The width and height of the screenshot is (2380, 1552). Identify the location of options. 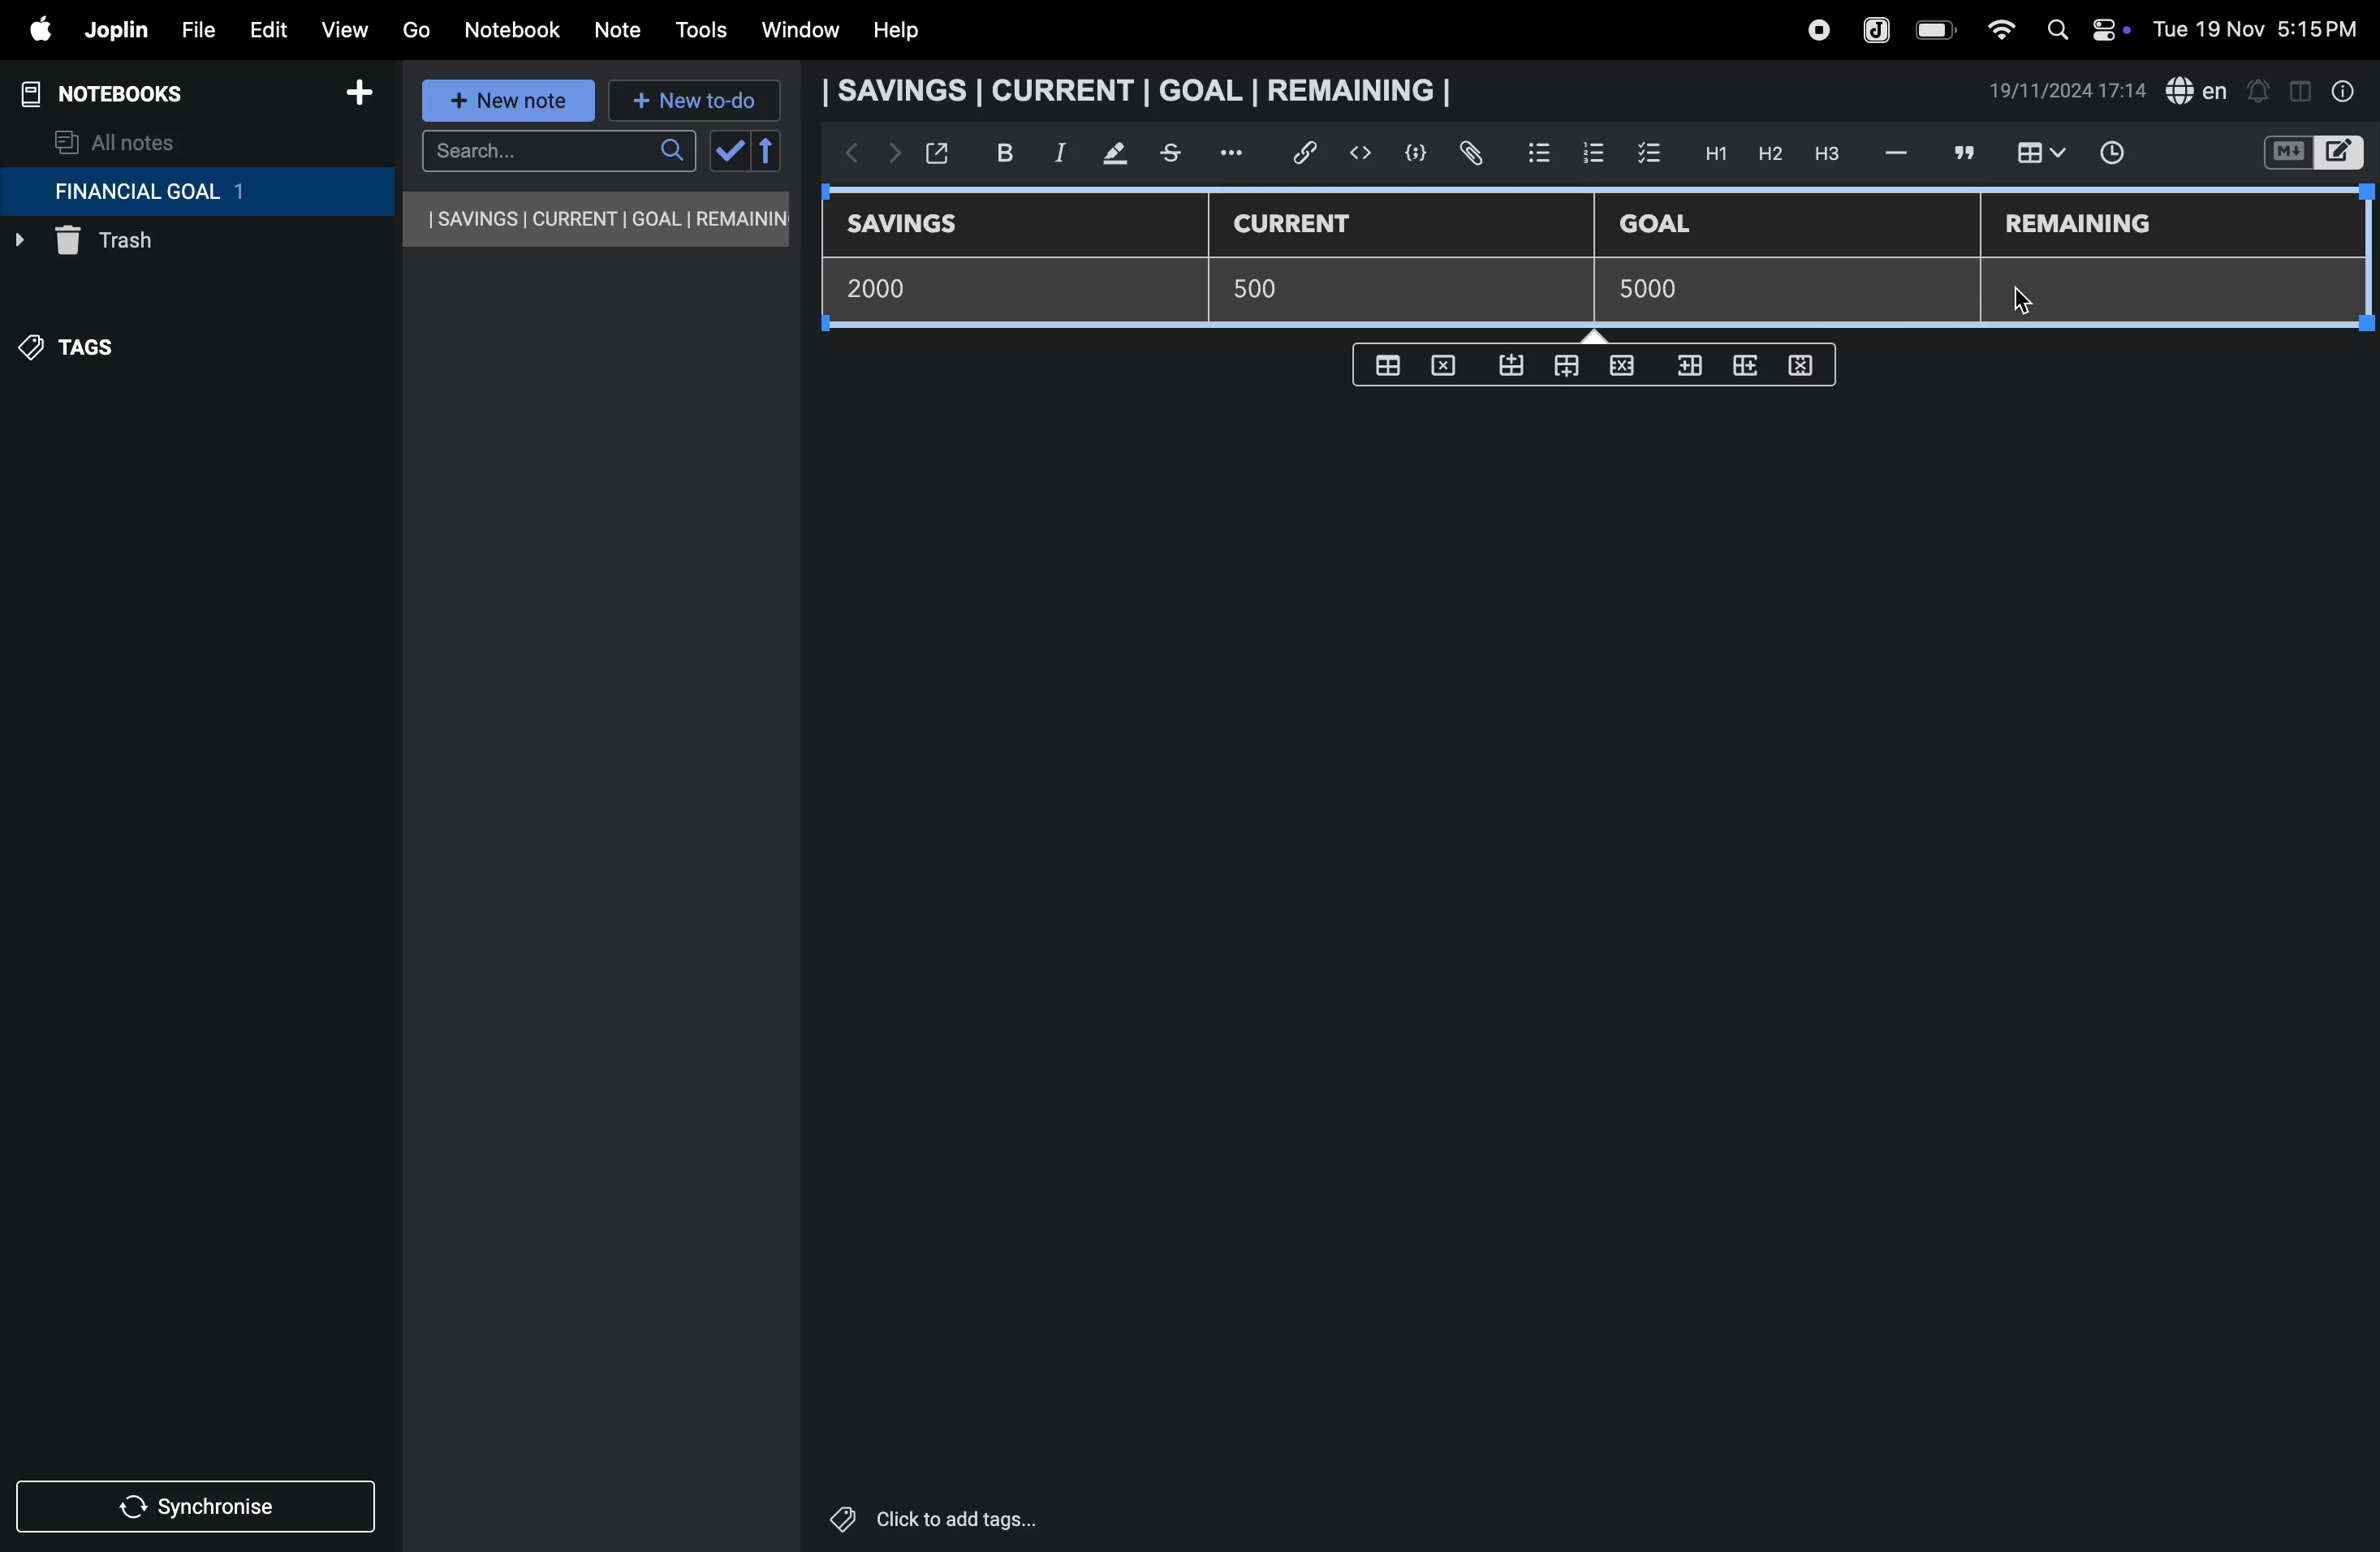
(1235, 153).